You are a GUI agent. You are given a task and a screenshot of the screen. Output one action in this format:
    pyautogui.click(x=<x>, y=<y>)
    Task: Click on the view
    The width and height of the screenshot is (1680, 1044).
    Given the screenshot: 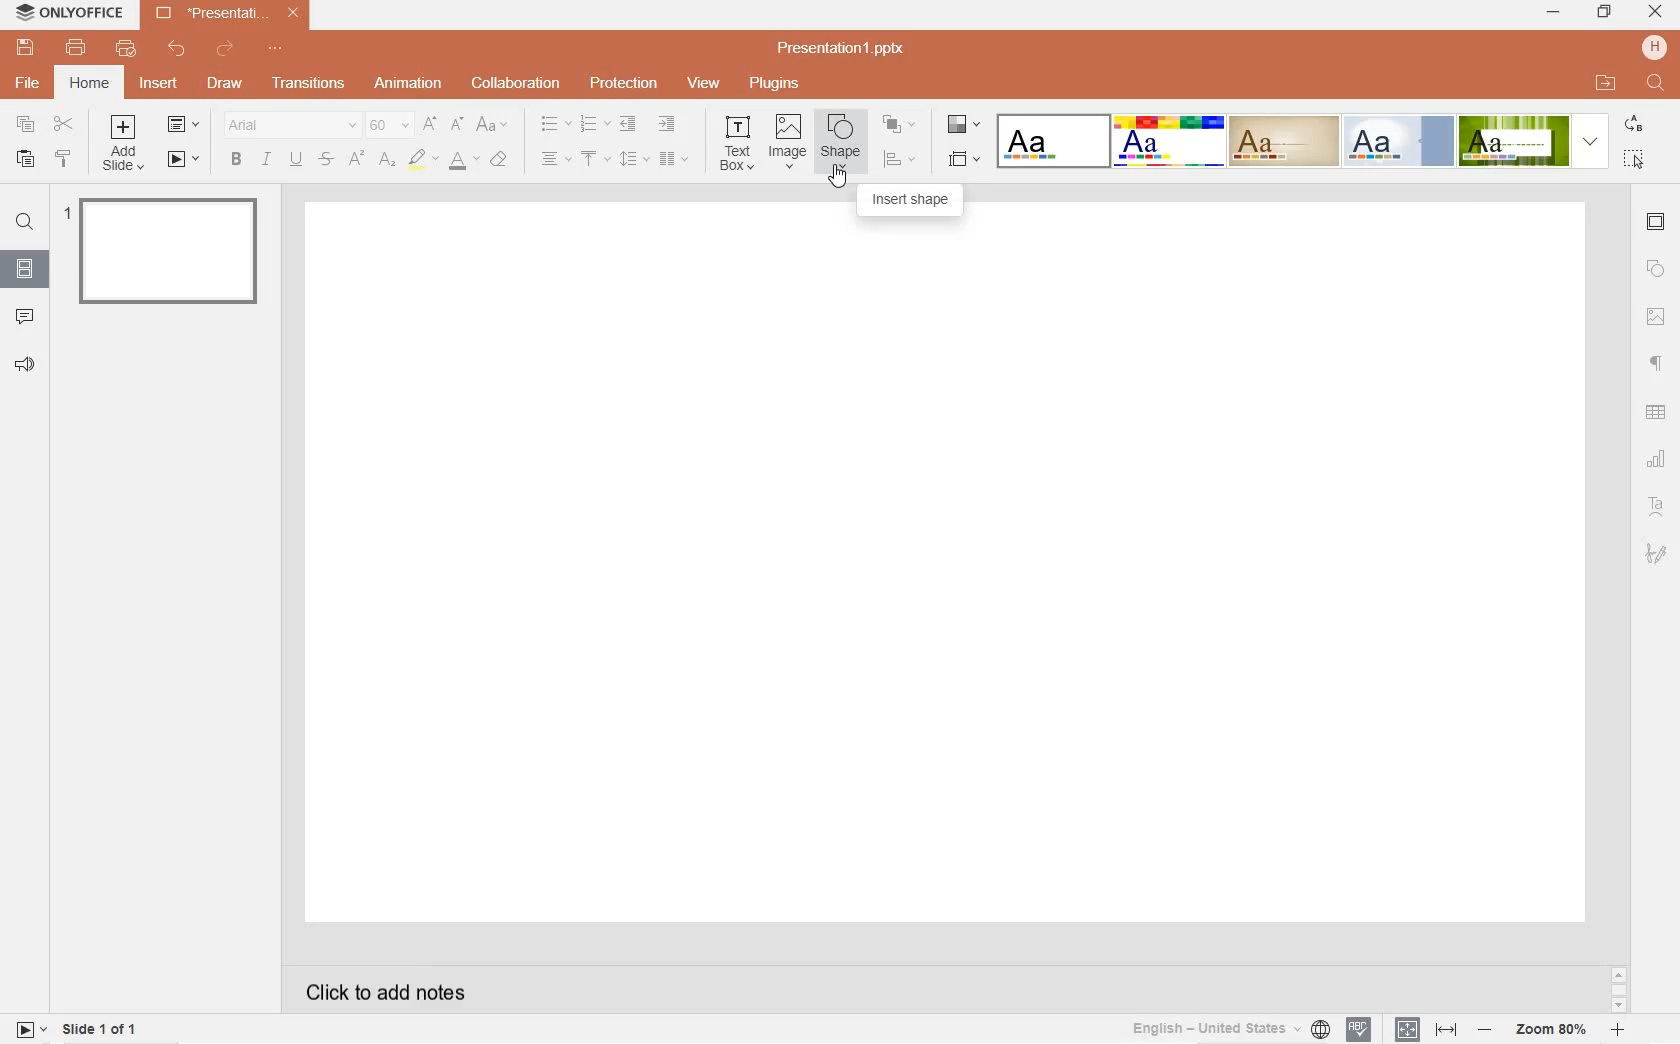 What is the action you would take?
    pyautogui.click(x=704, y=84)
    